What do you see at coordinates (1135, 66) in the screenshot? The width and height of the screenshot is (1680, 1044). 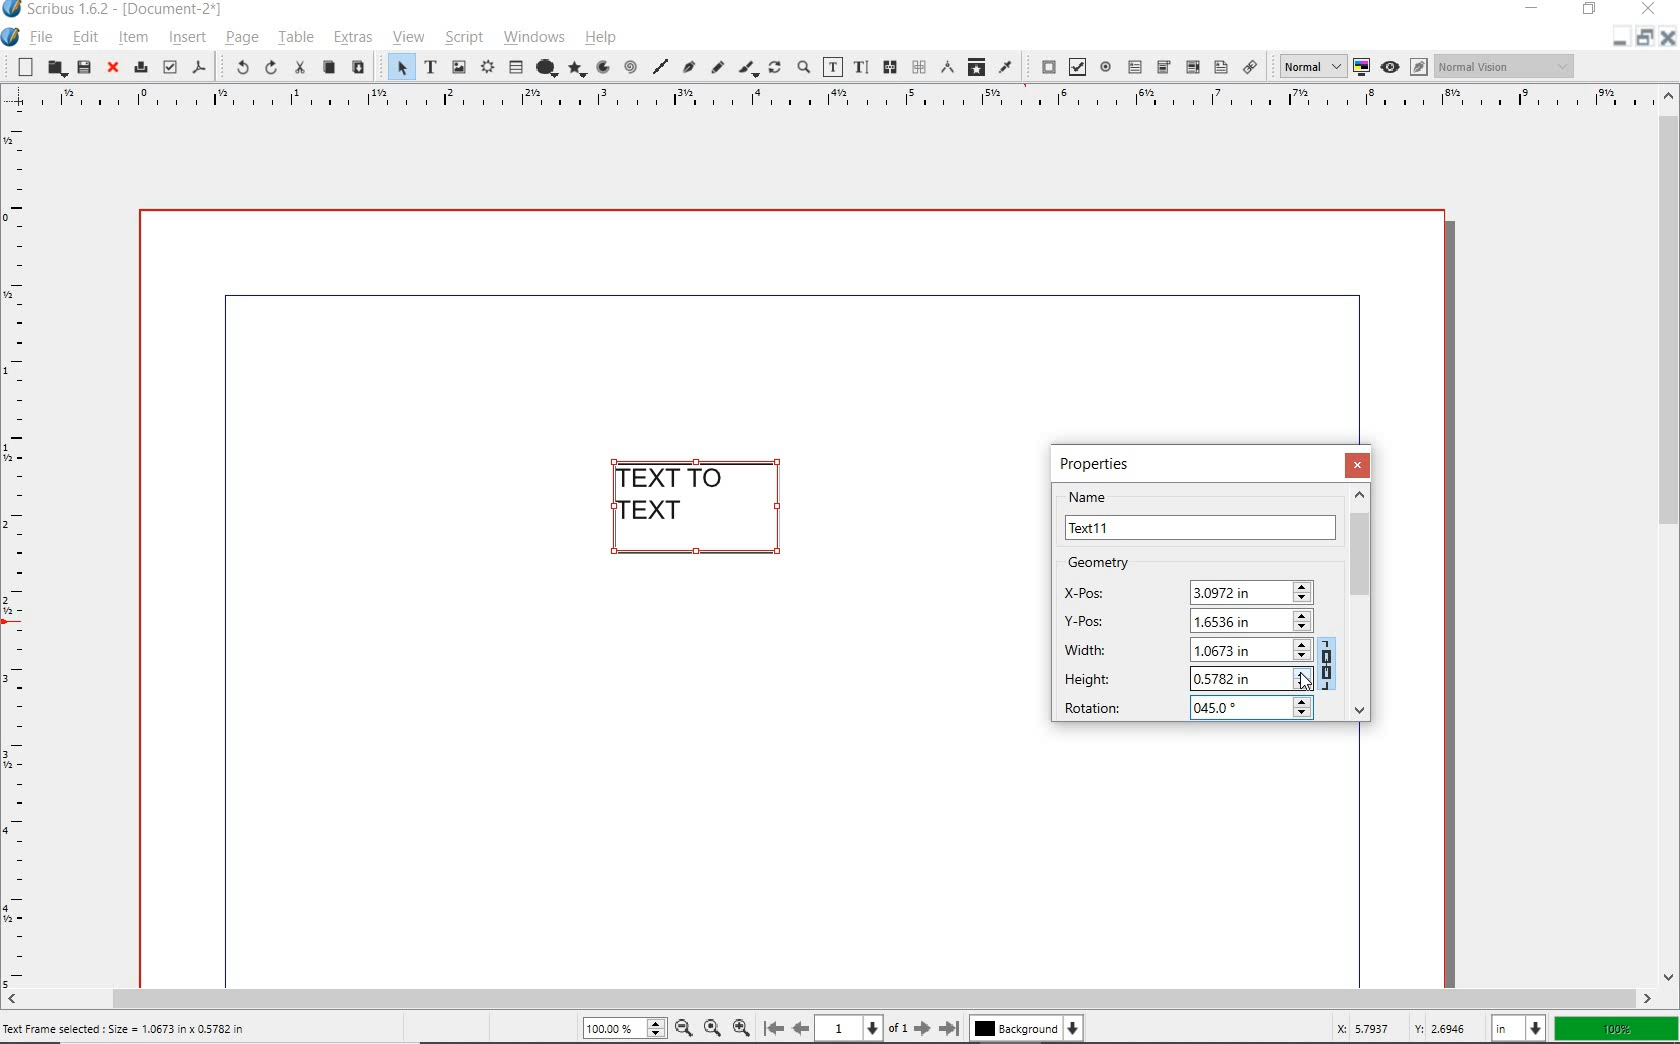 I see `pdf text field` at bounding box center [1135, 66].